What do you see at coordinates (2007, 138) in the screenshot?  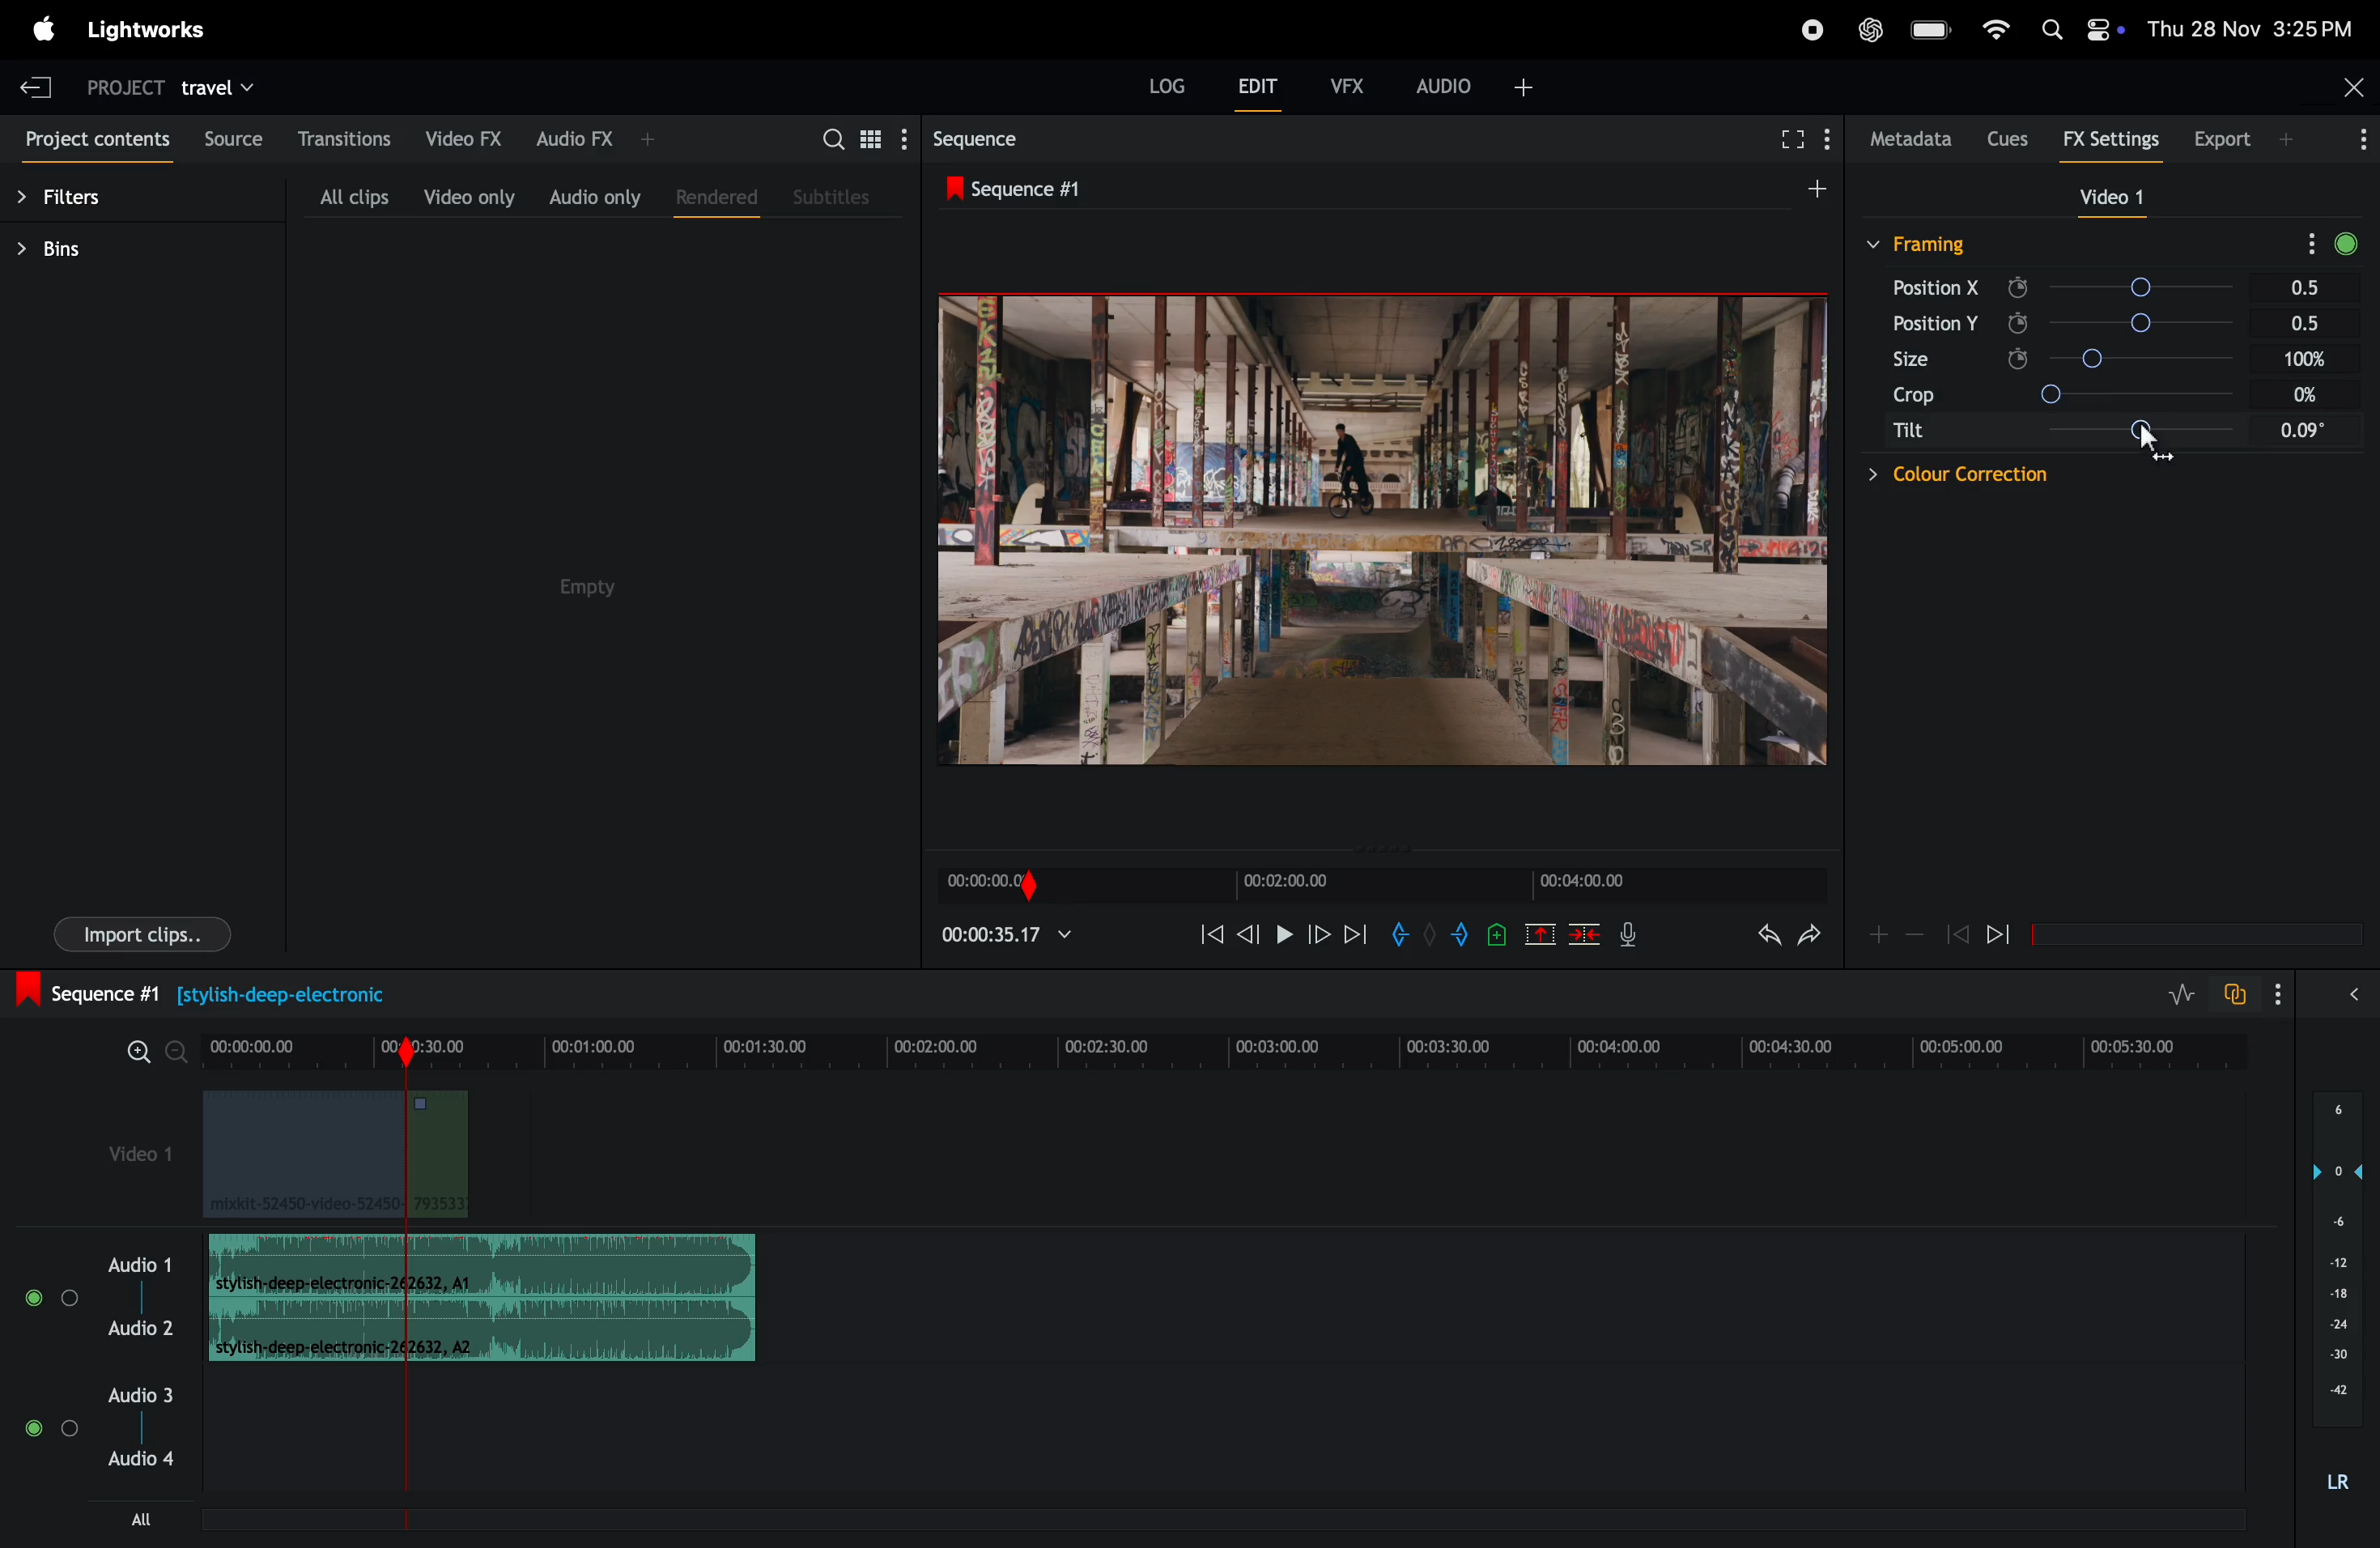 I see `cues` at bounding box center [2007, 138].